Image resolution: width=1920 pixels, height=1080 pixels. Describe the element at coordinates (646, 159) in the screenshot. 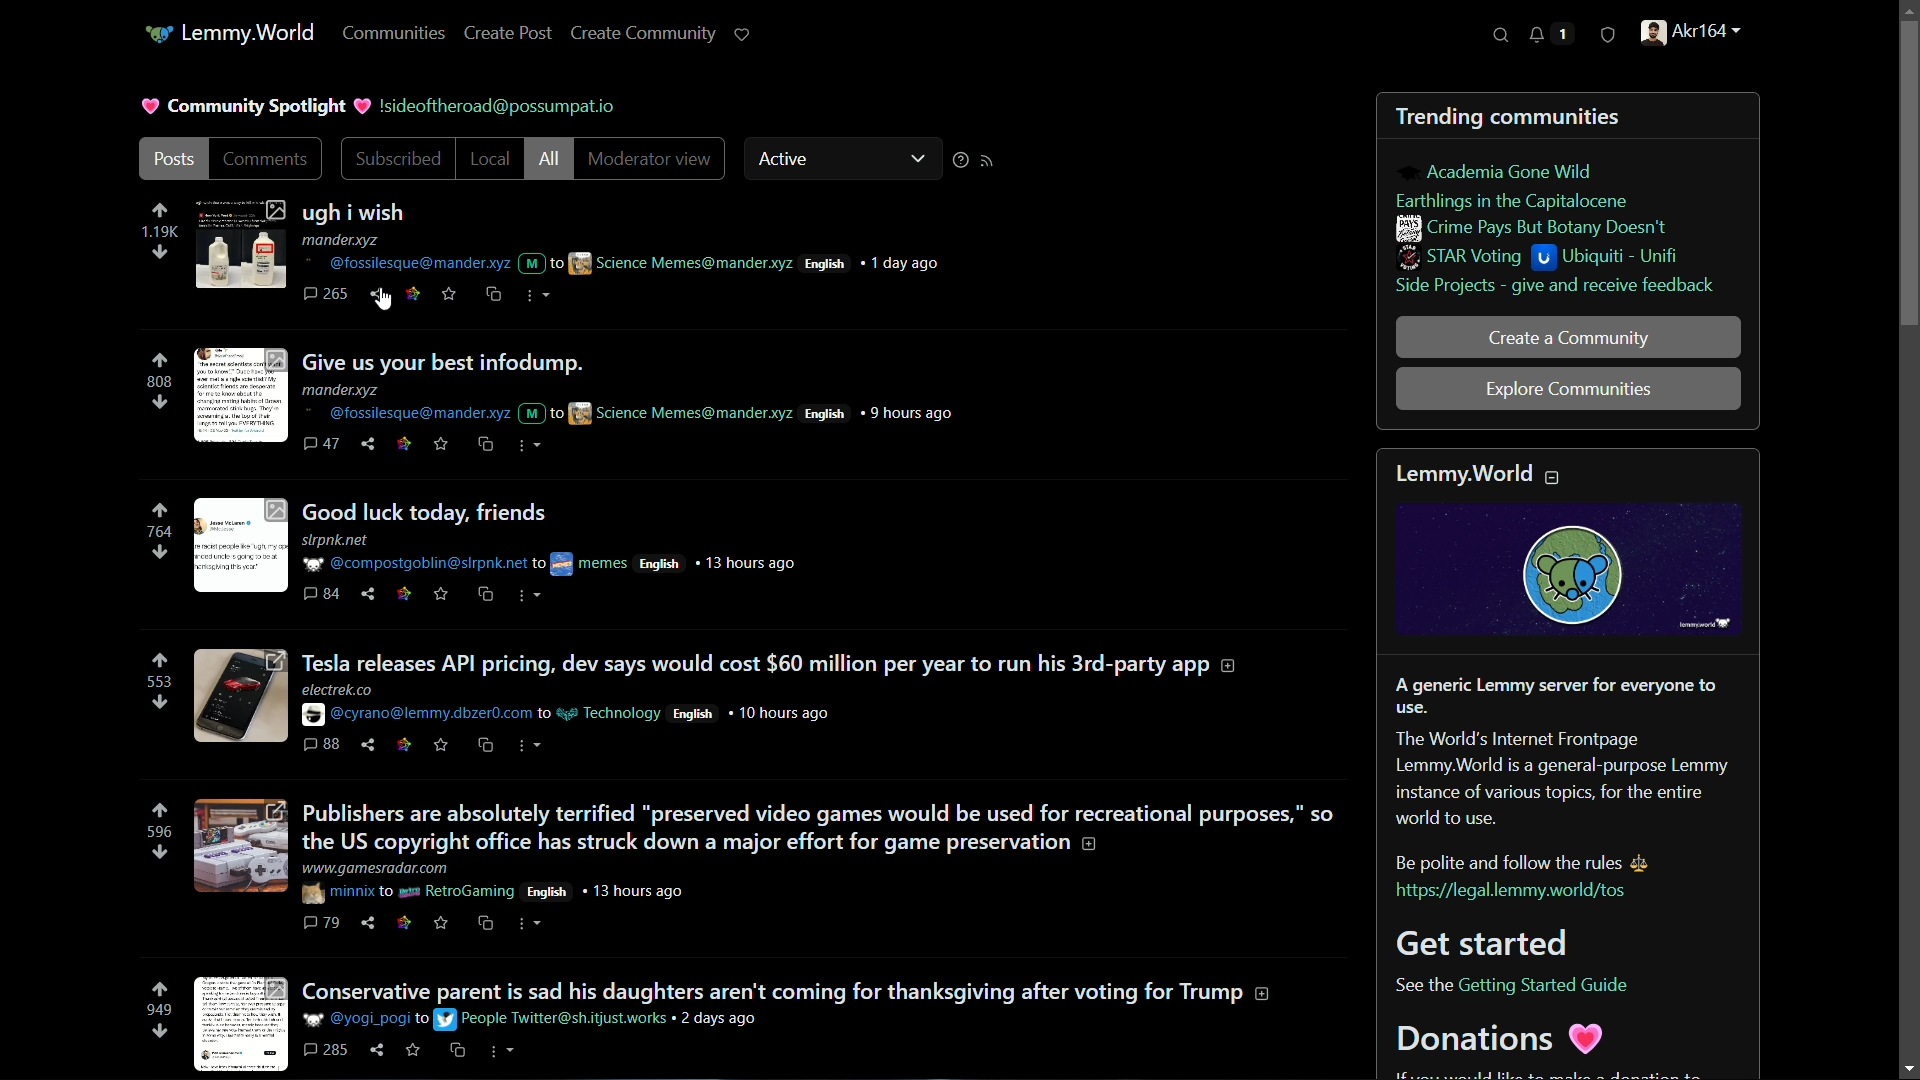

I see `moderator view` at that location.